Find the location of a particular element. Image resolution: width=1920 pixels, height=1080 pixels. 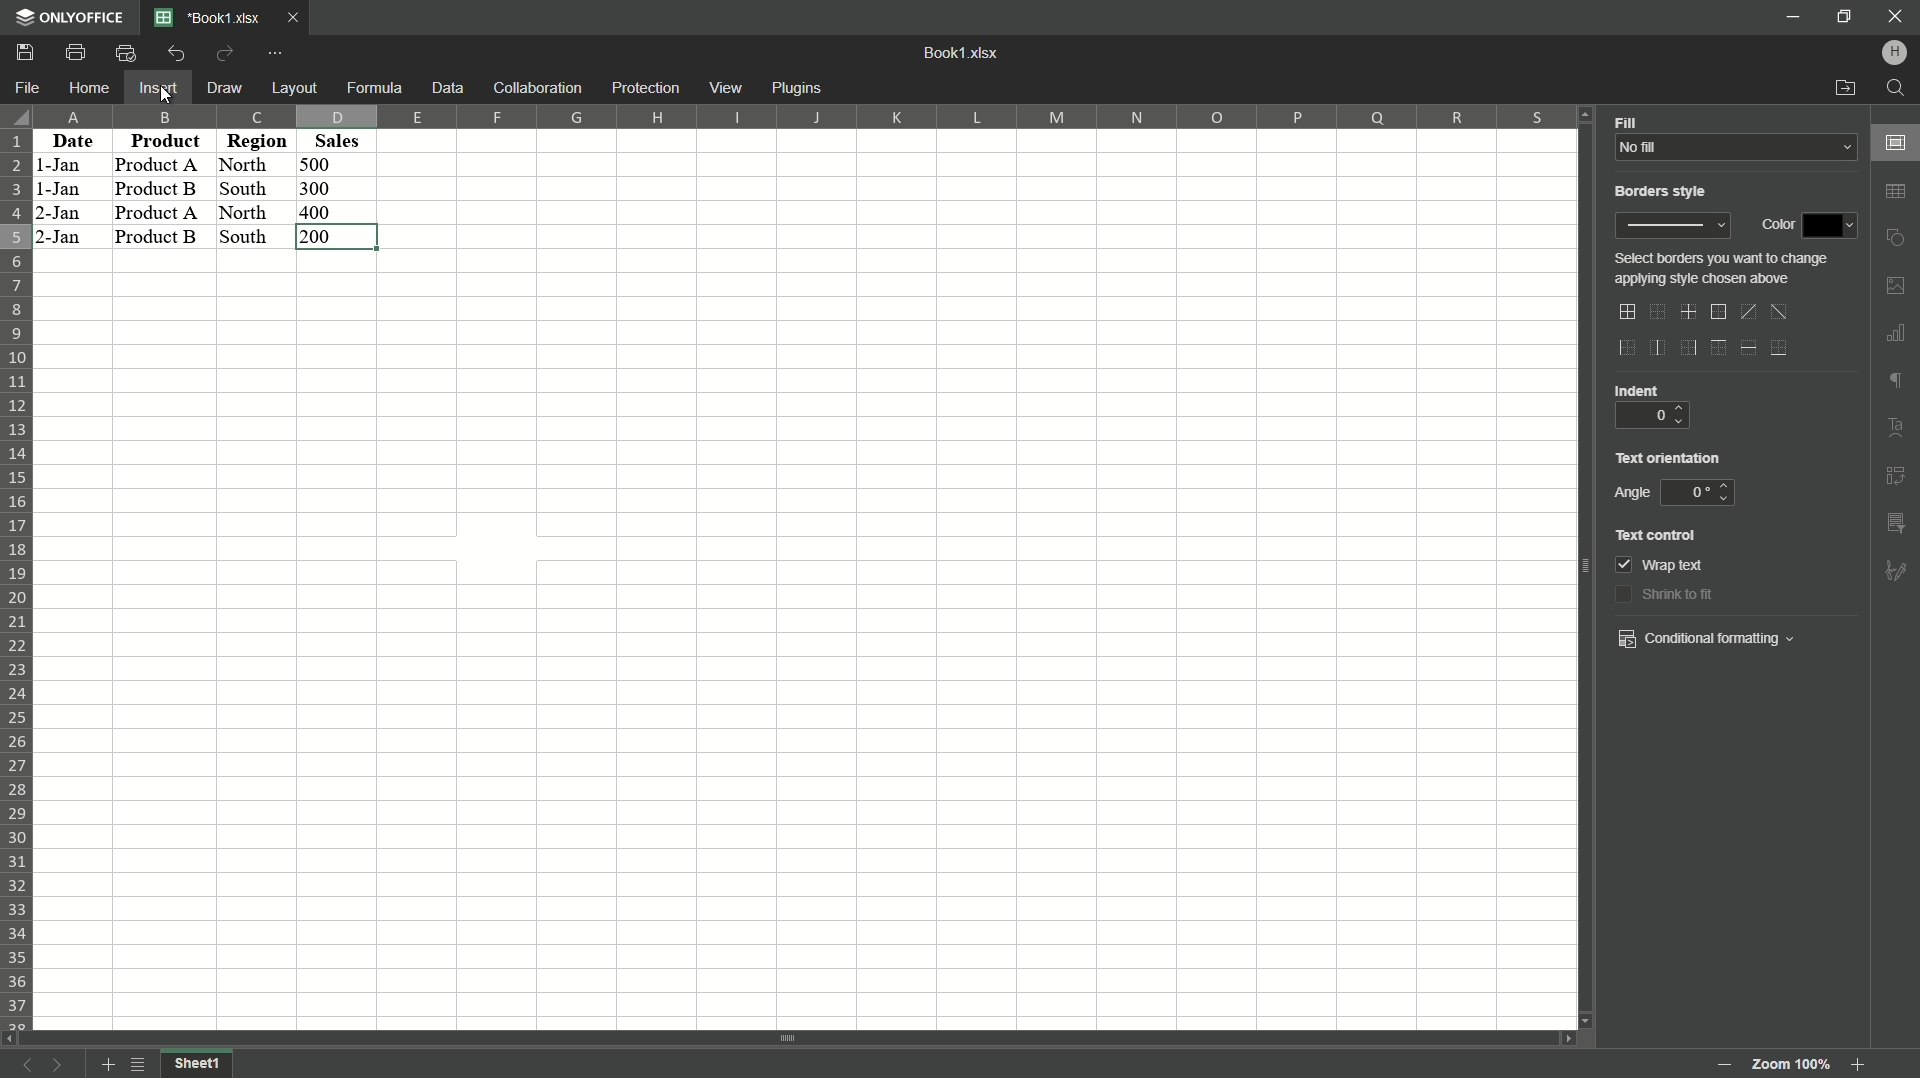

color dropdown is located at coordinates (1829, 225).